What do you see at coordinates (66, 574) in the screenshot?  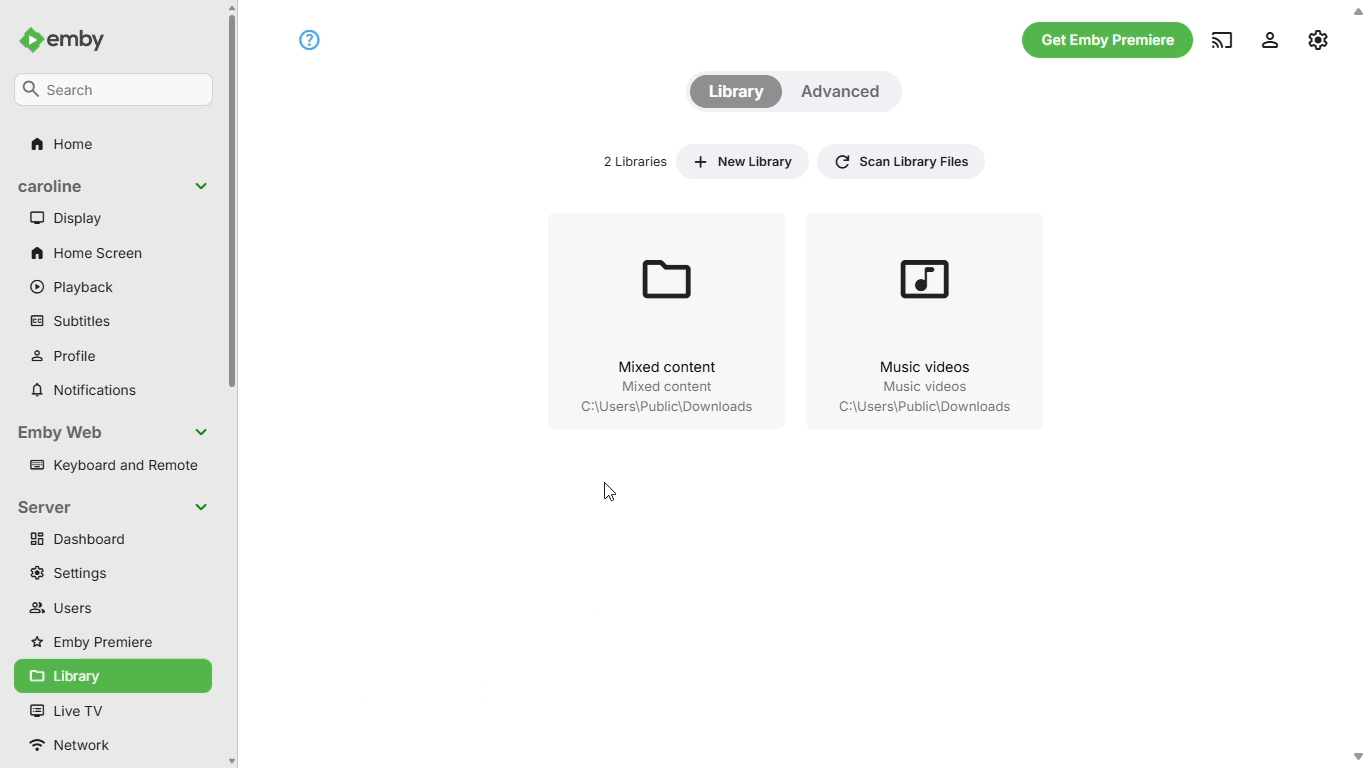 I see `settings` at bounding box center [66, 574].